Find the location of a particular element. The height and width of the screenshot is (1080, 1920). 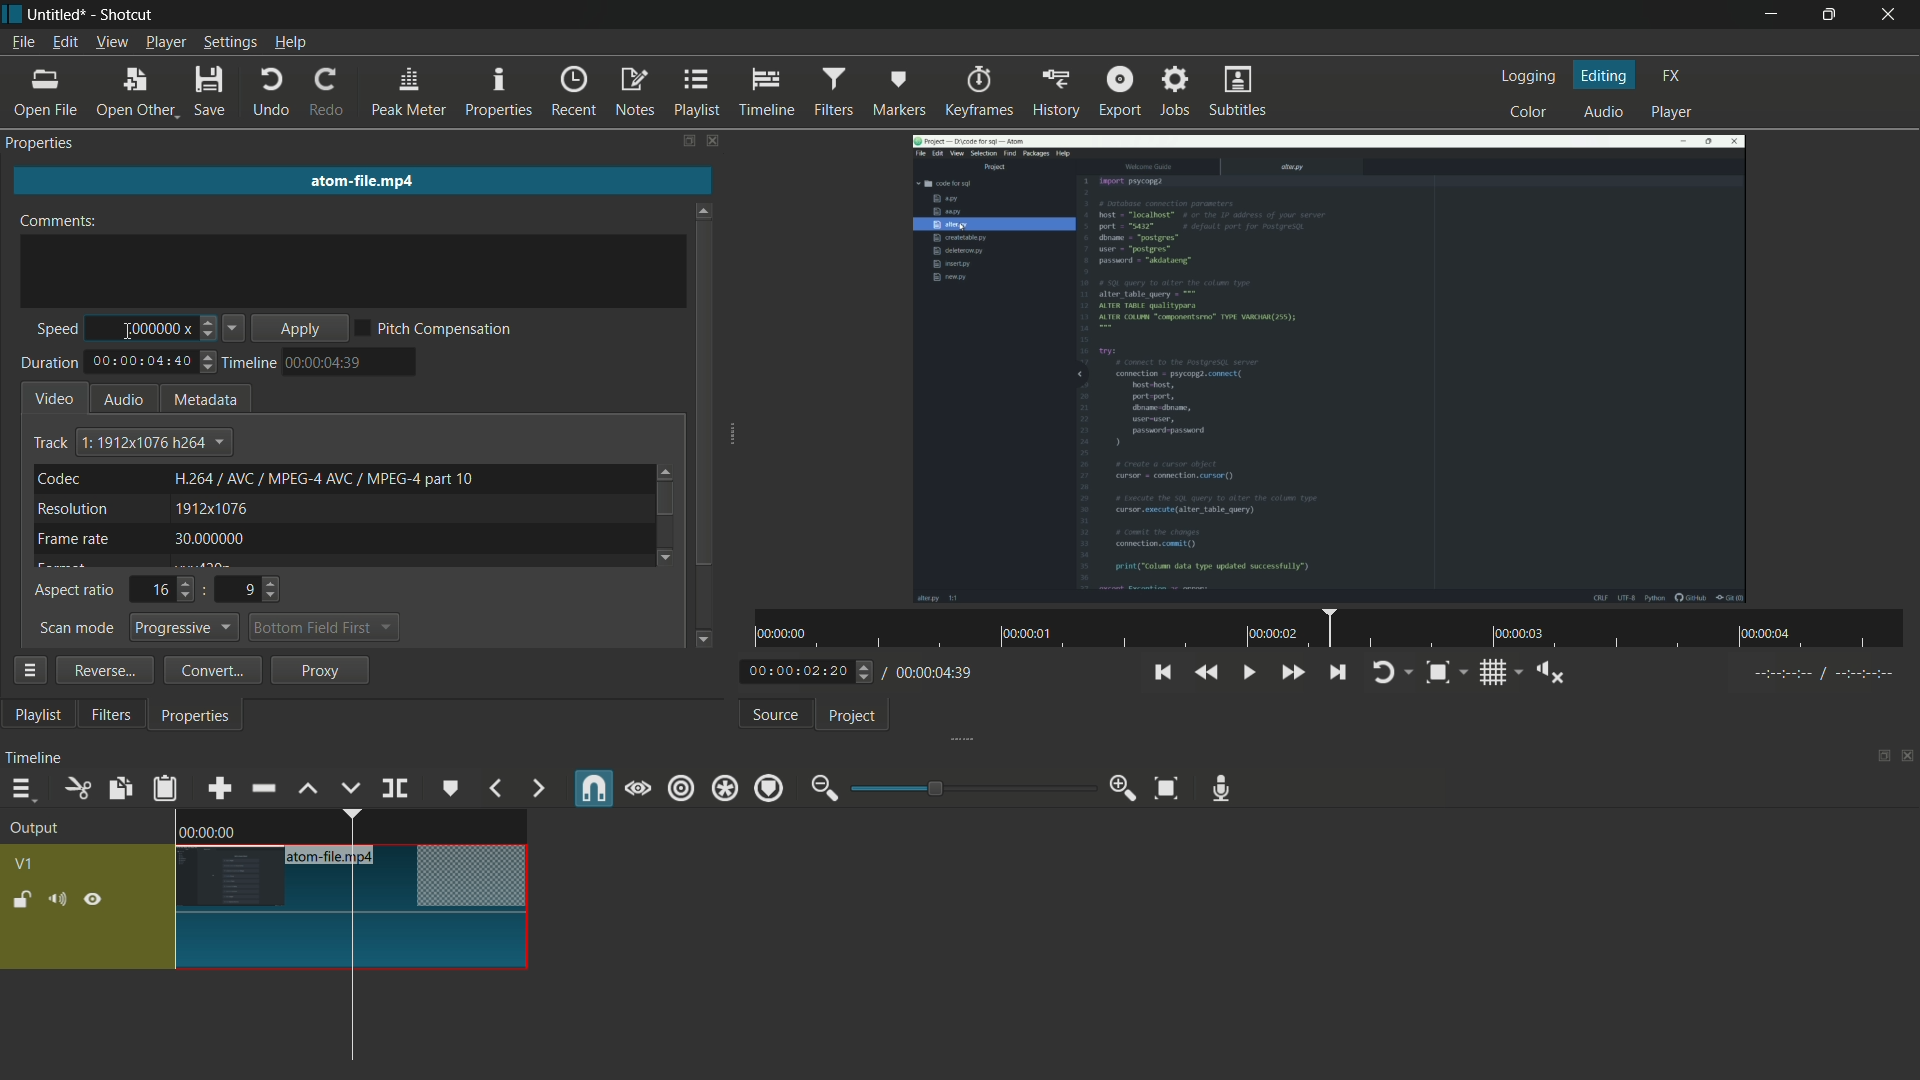

toggle player looping is located at coordinates (1385, 673).